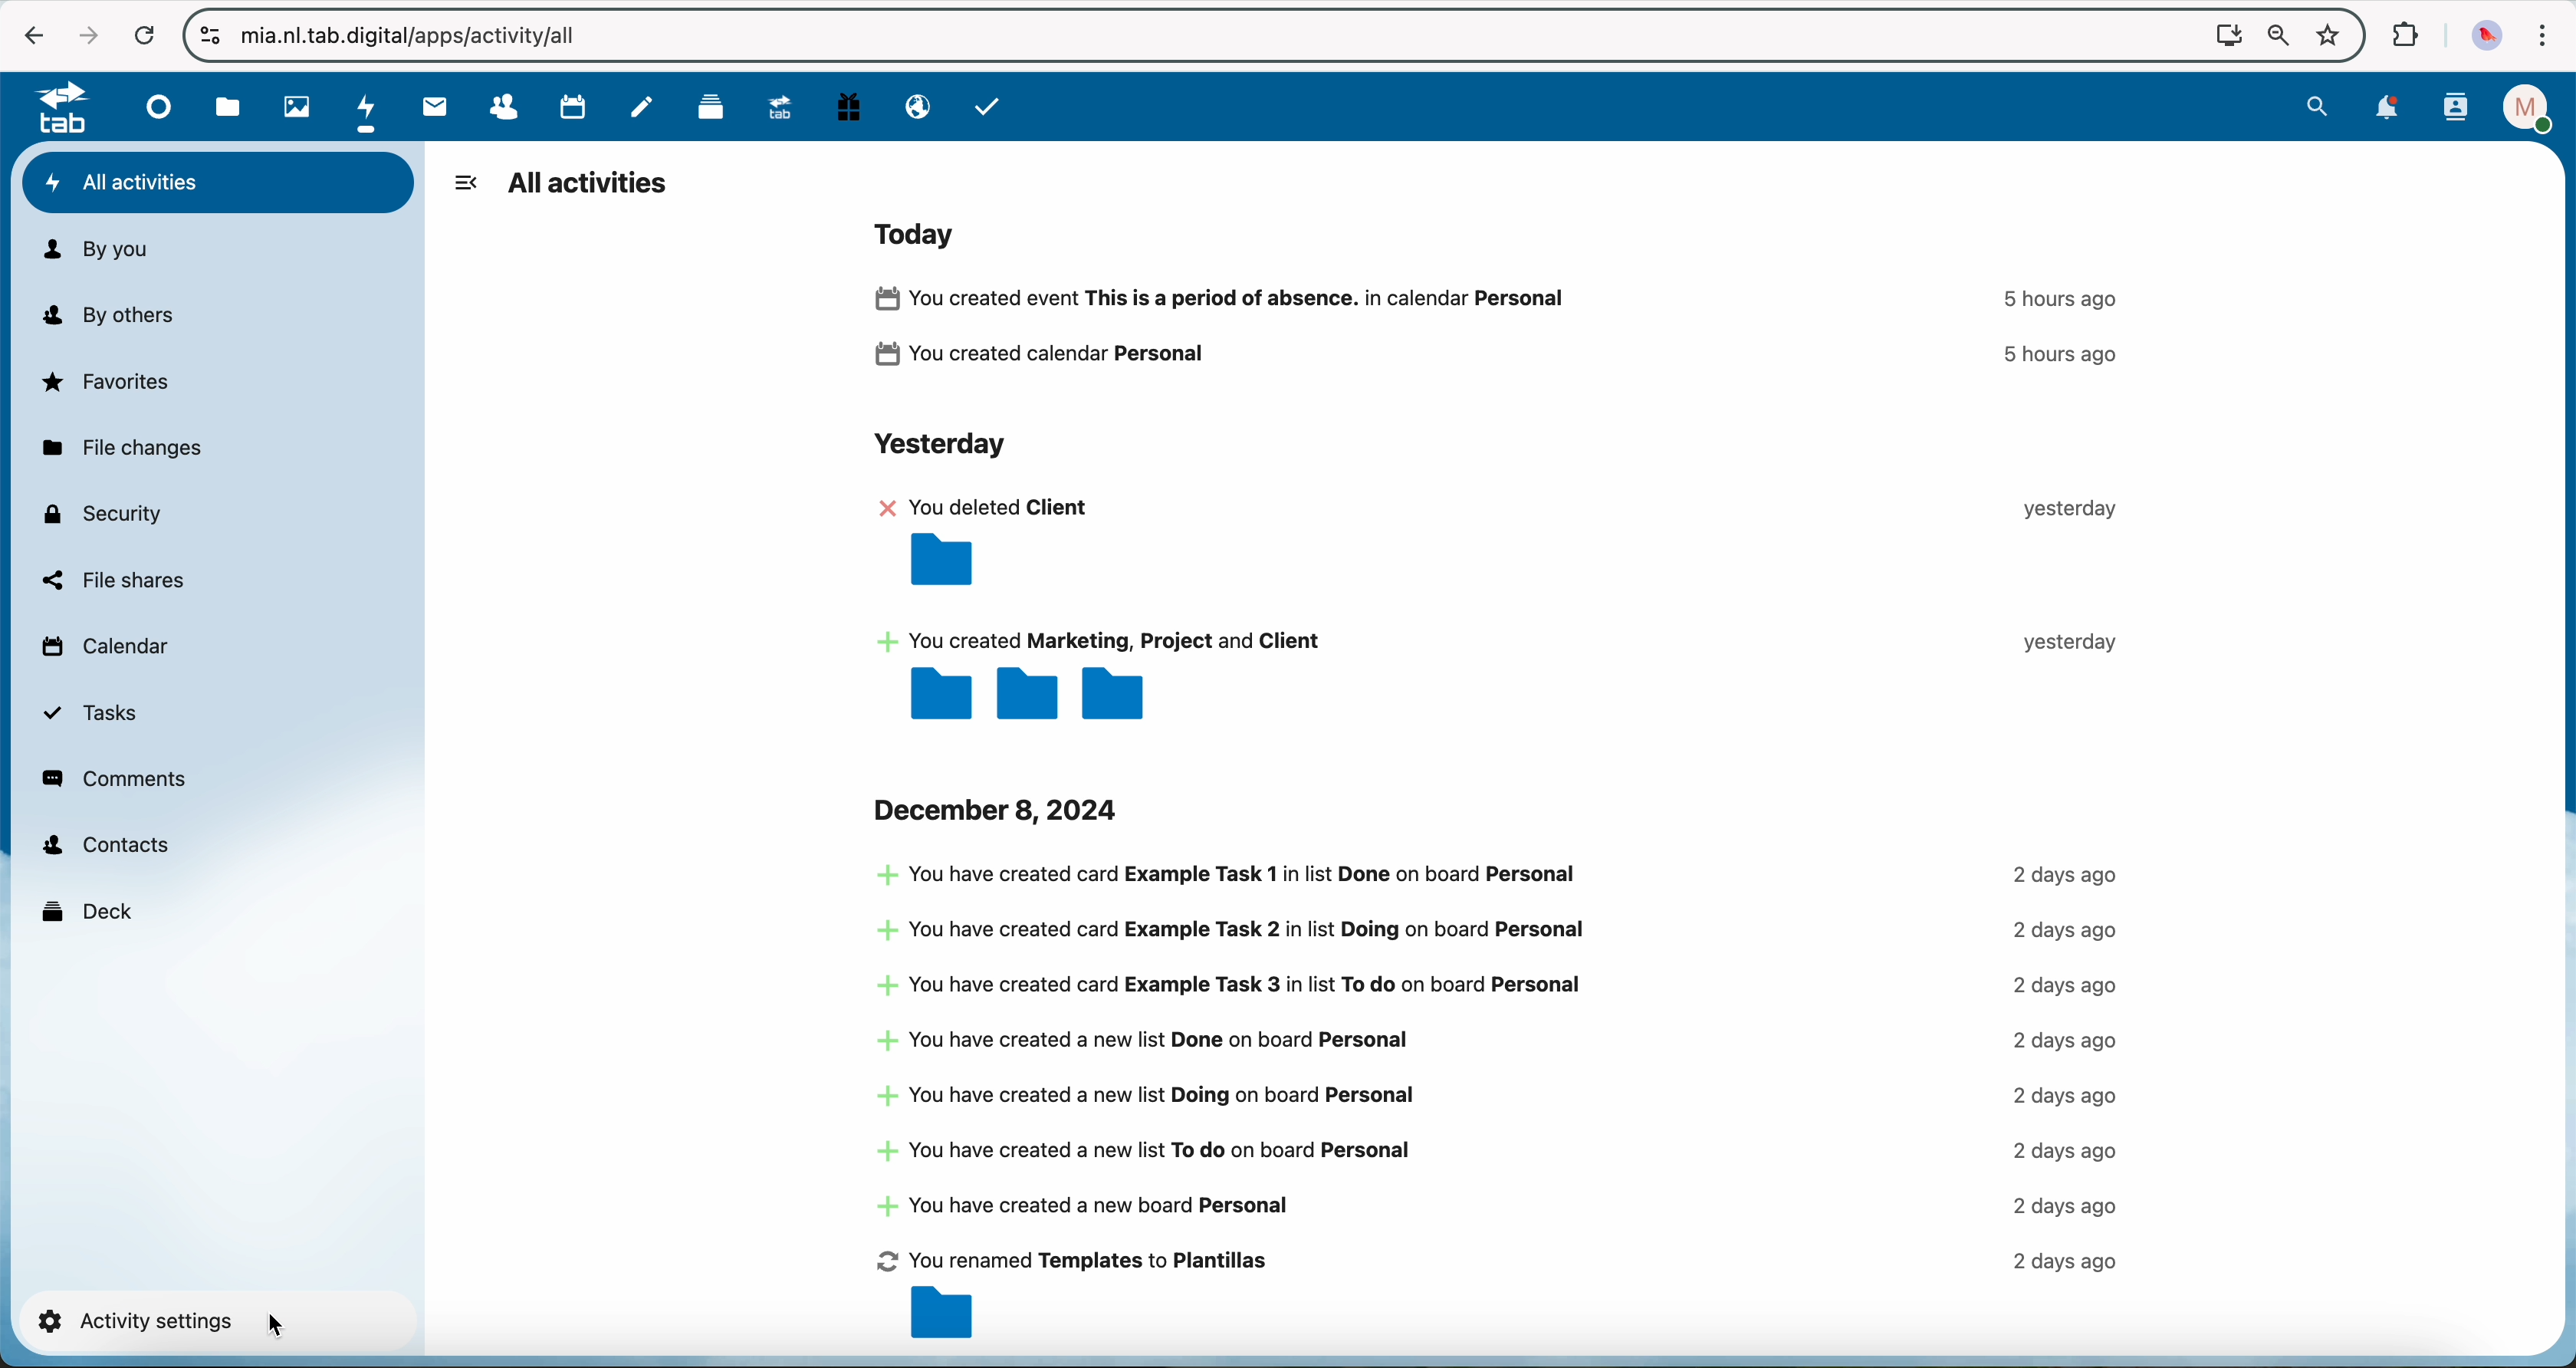 The width and height of the screenshot is (2576, 1368). I want to click on cancel, so click(145, 38).